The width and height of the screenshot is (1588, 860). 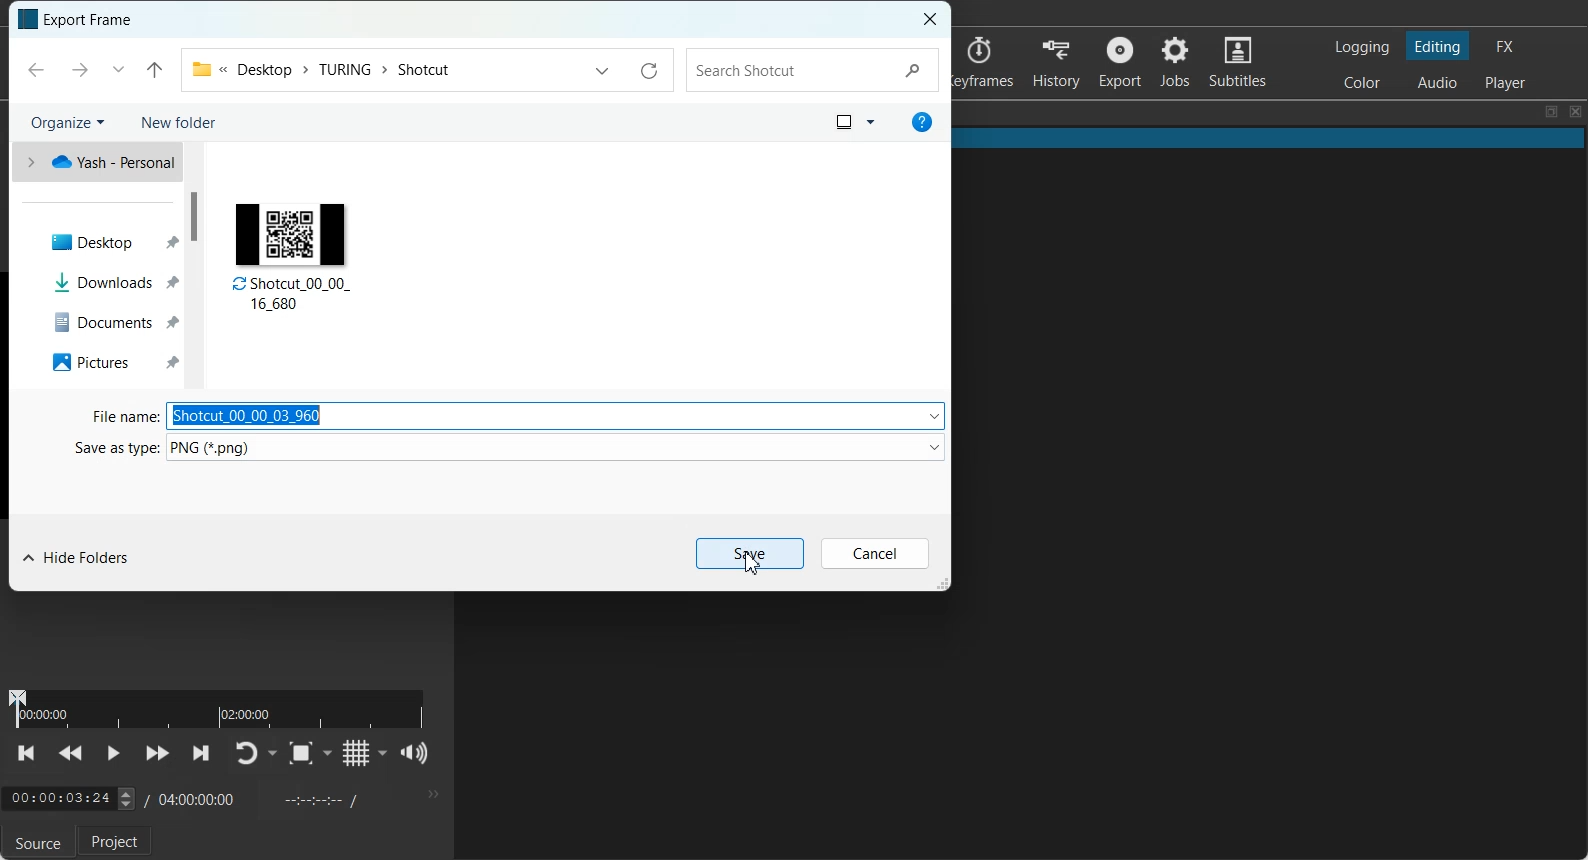 I want to click on Pictures, so click(x=106, y=362).